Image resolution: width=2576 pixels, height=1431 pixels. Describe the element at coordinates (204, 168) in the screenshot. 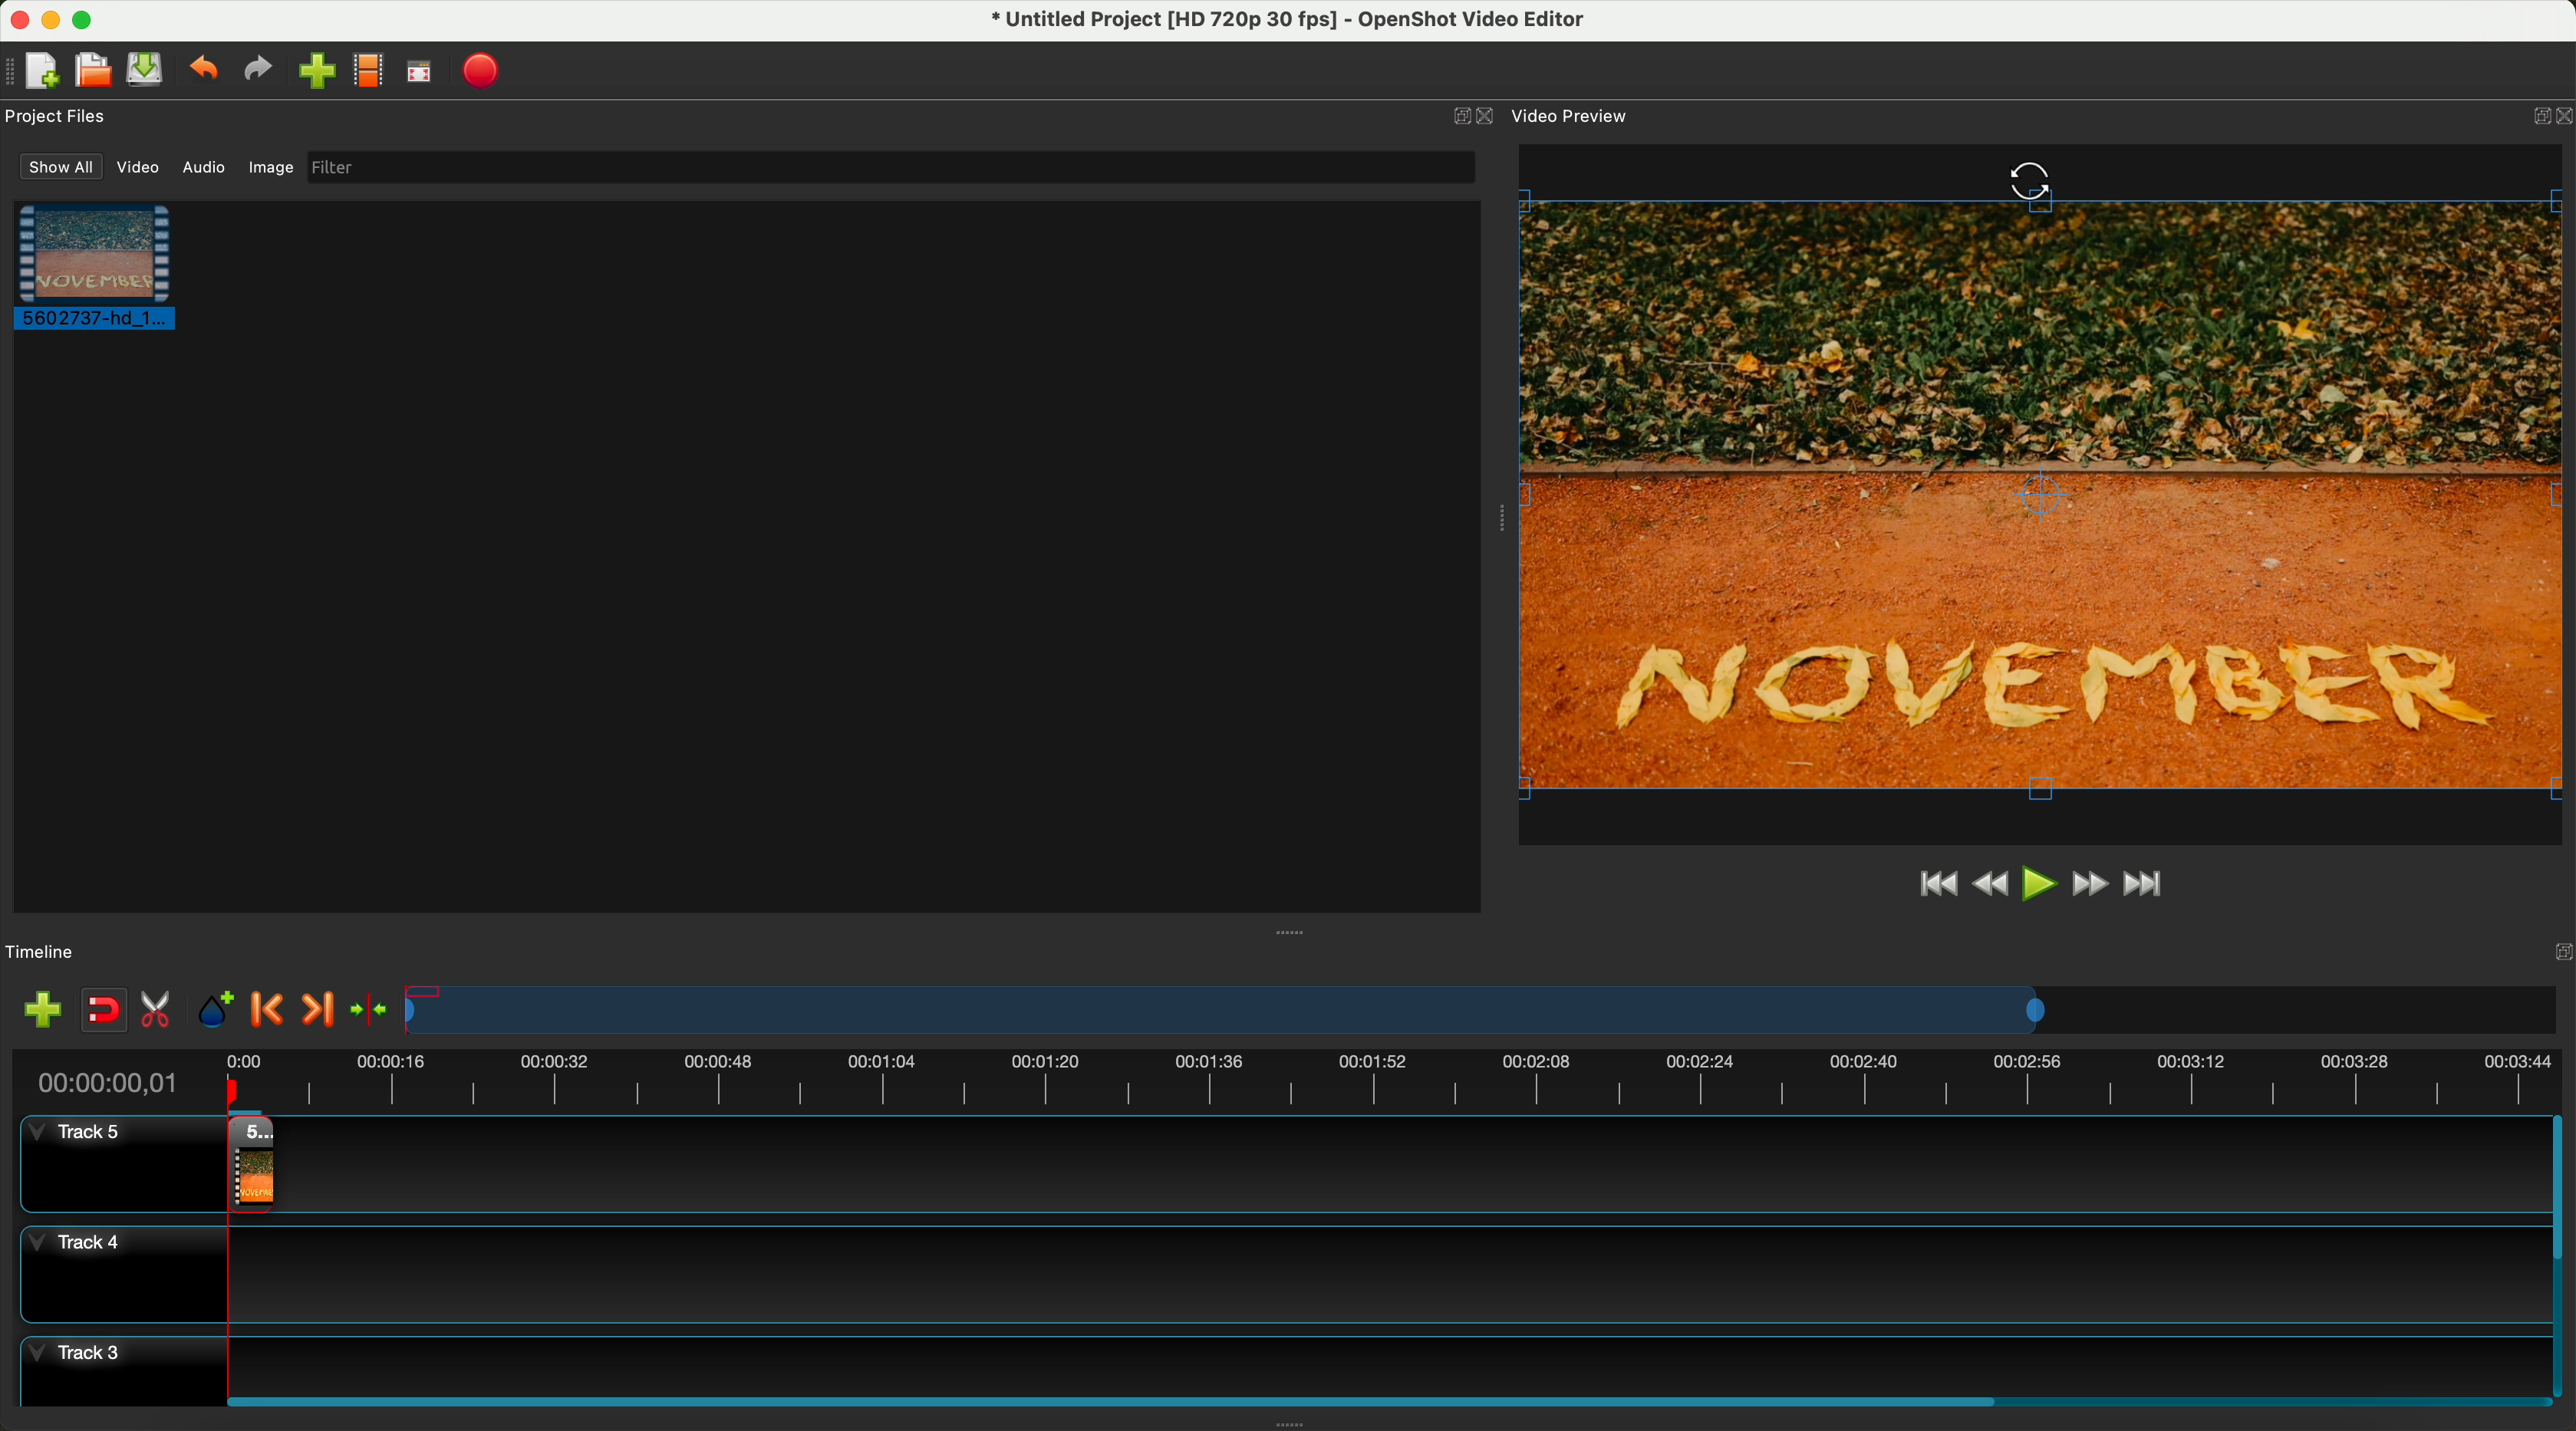

I see `audio` at that location.